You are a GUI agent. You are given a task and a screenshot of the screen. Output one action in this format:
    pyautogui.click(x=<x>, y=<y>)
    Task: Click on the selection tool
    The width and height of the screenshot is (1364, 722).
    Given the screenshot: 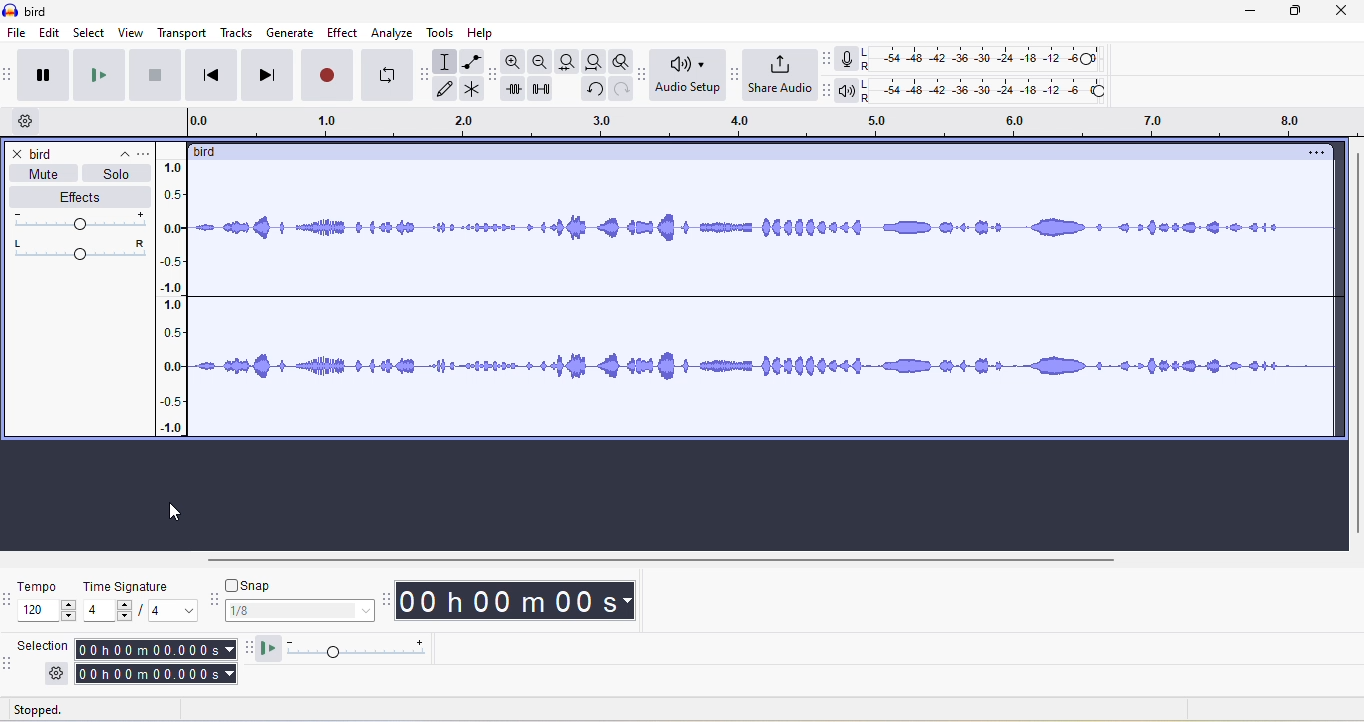 What is the action you would take?
    pyautogui.click(x=447, y=61)
    